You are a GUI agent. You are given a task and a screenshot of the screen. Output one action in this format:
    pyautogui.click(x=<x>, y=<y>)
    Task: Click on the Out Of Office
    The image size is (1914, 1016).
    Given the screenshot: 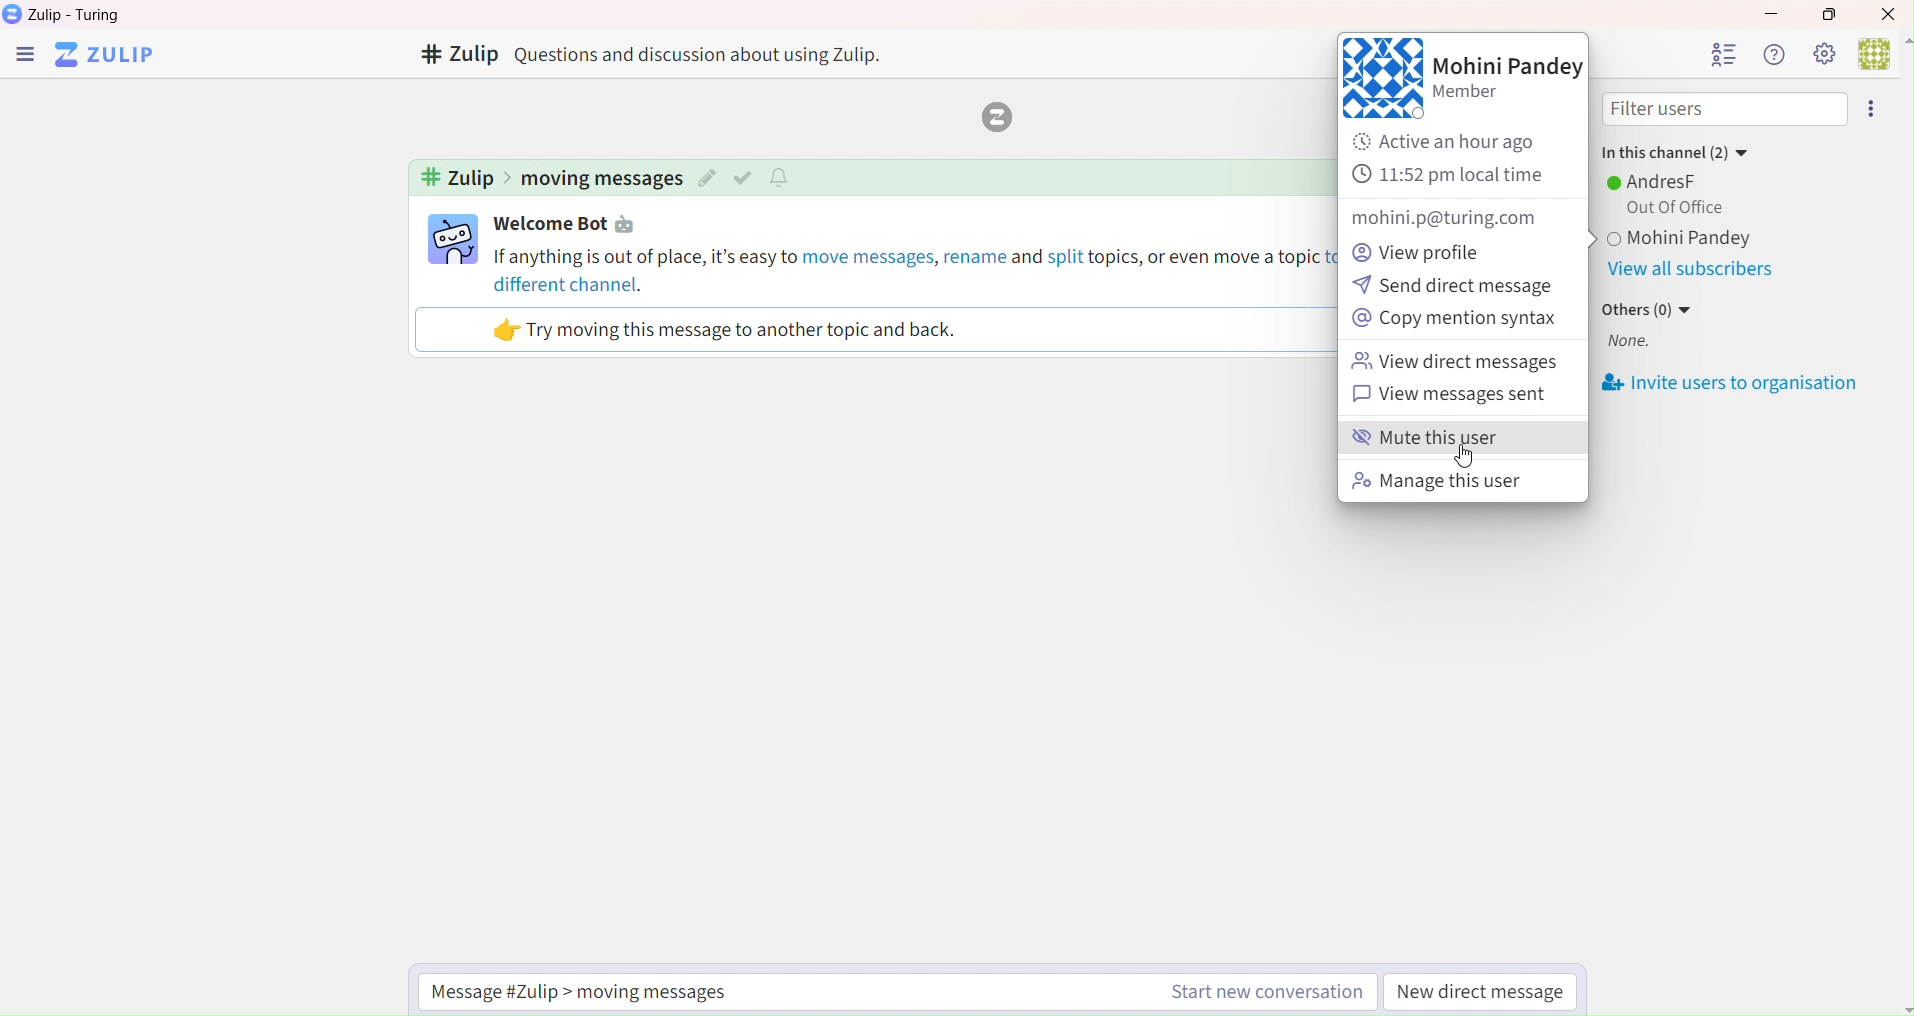 What is the action you would take?
    pyautogui.click(x=1670, y=208)
    